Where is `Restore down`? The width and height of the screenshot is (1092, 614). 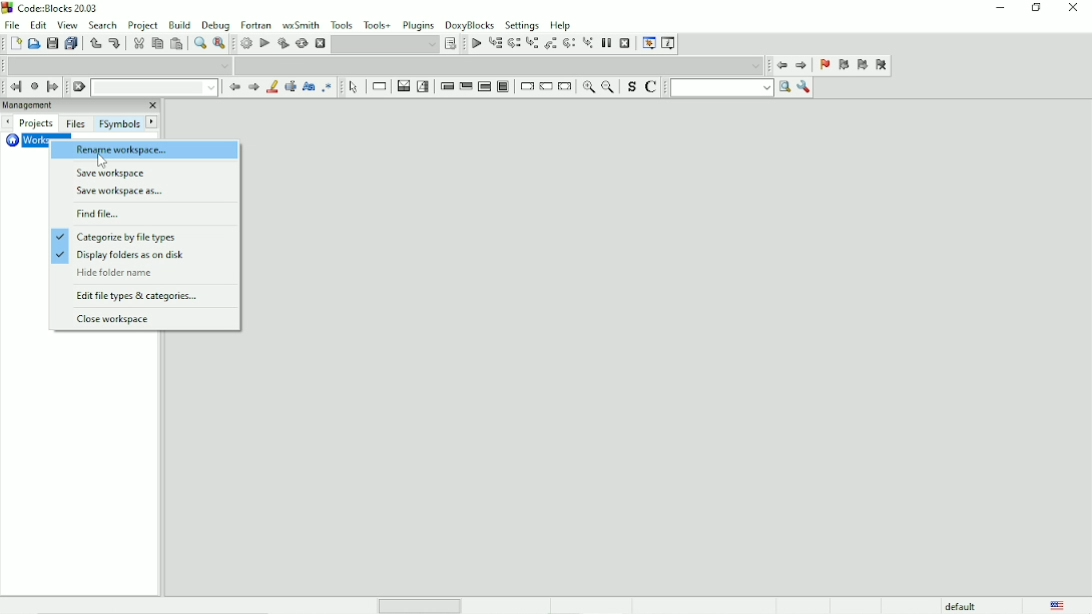 Restore down is located at coordinates (1035, 8).